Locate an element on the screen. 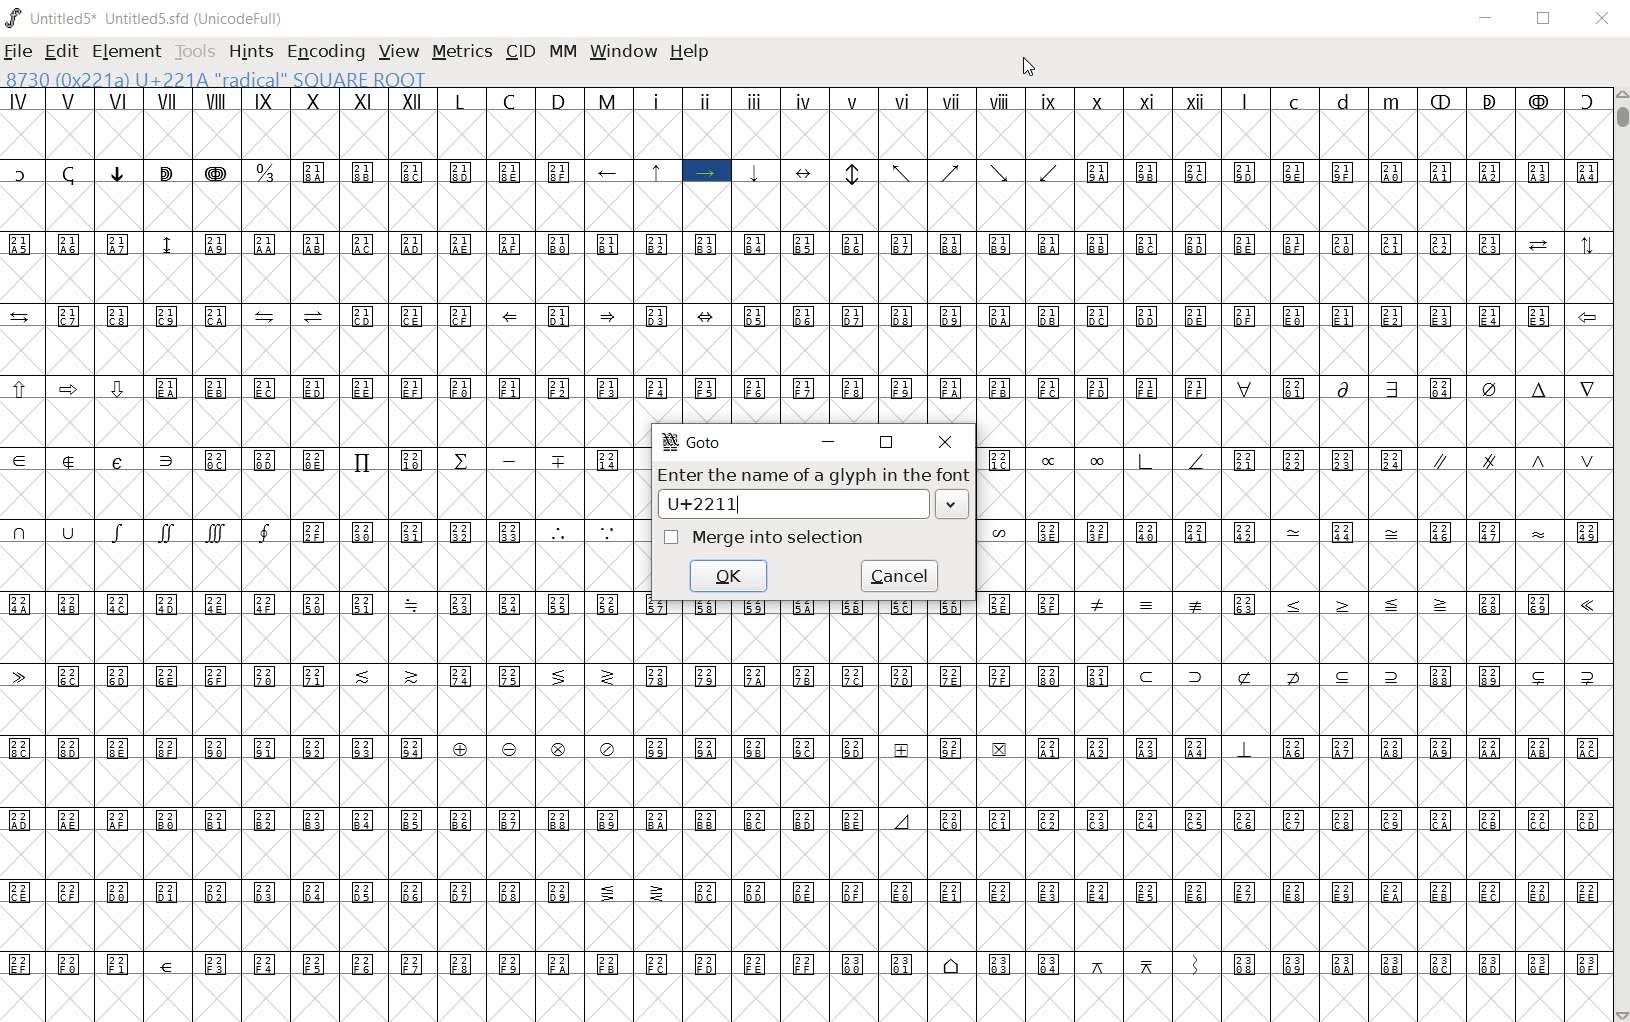 The image size is (1630, 1022). 8730 (0X221a) U+221a "radical" SQUARE ROOT is located at coordinates (217, 78).